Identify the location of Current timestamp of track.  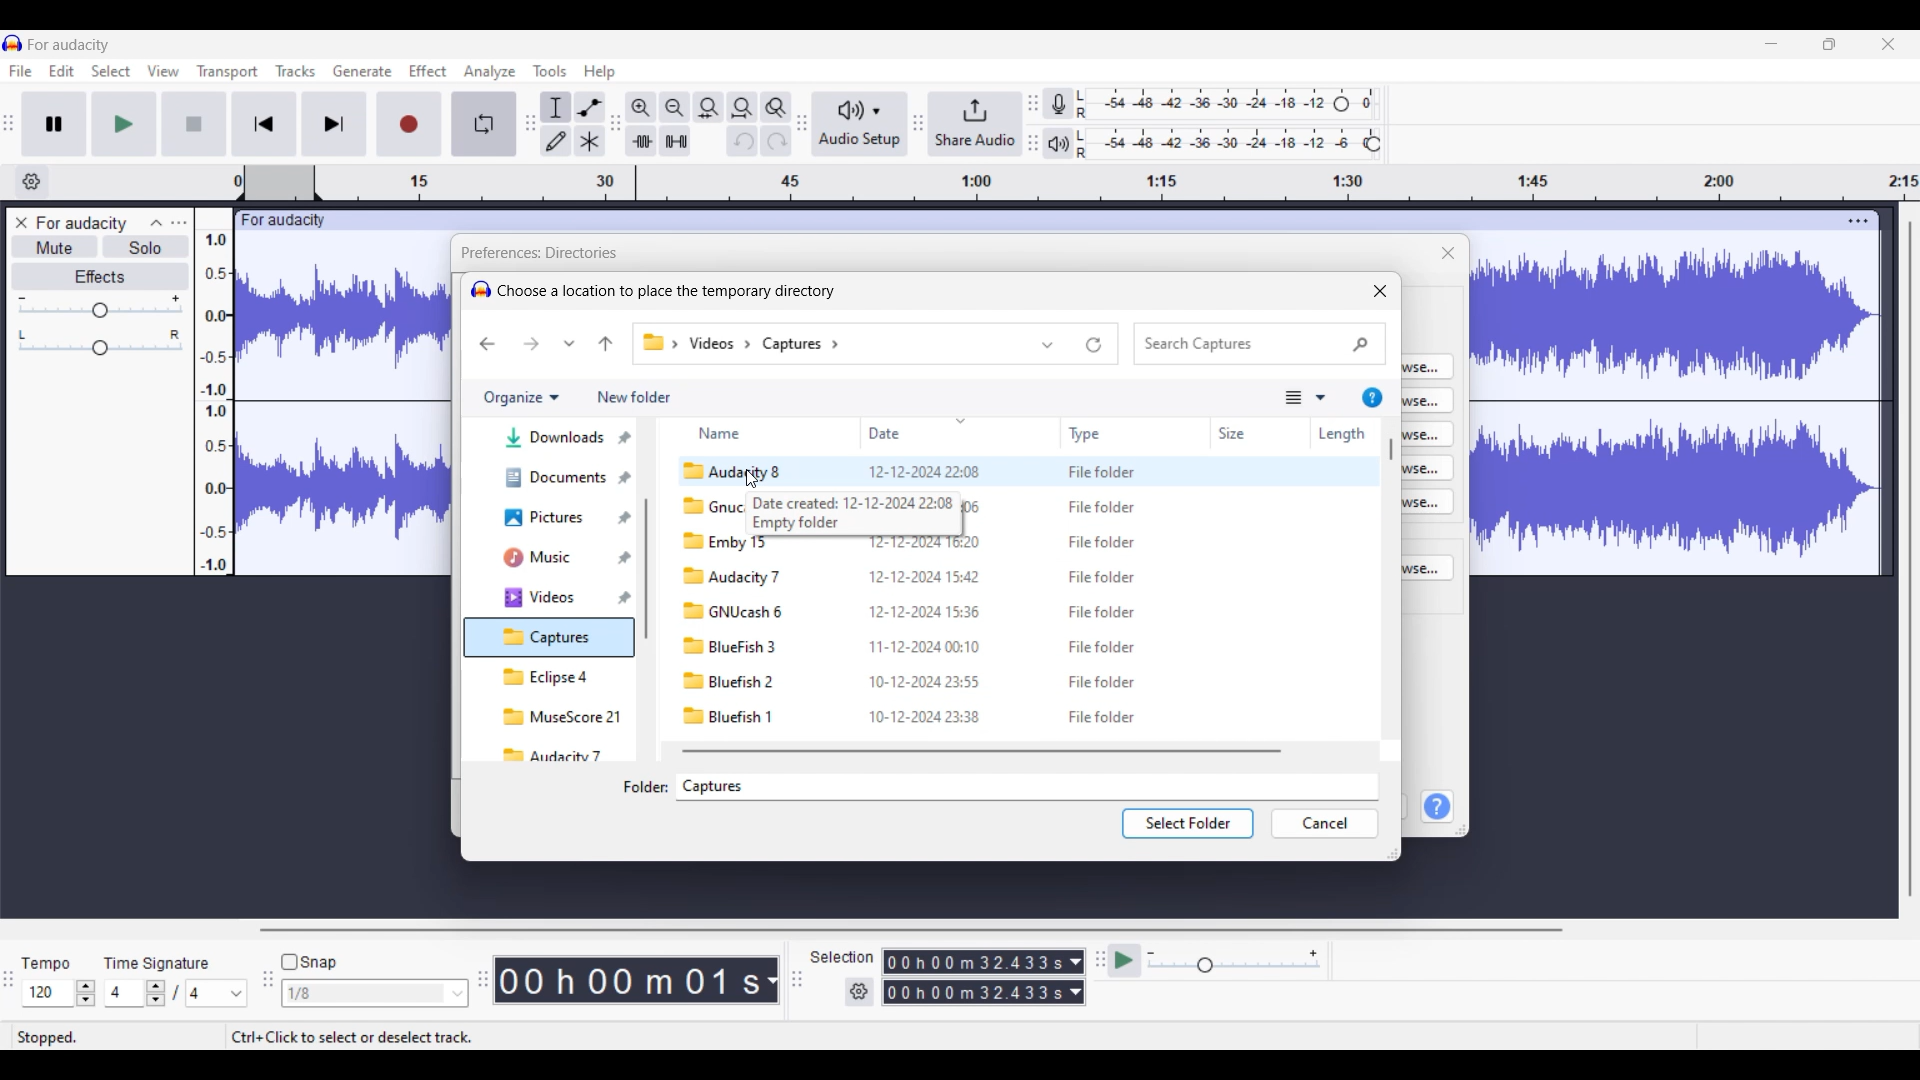
(628, 980).